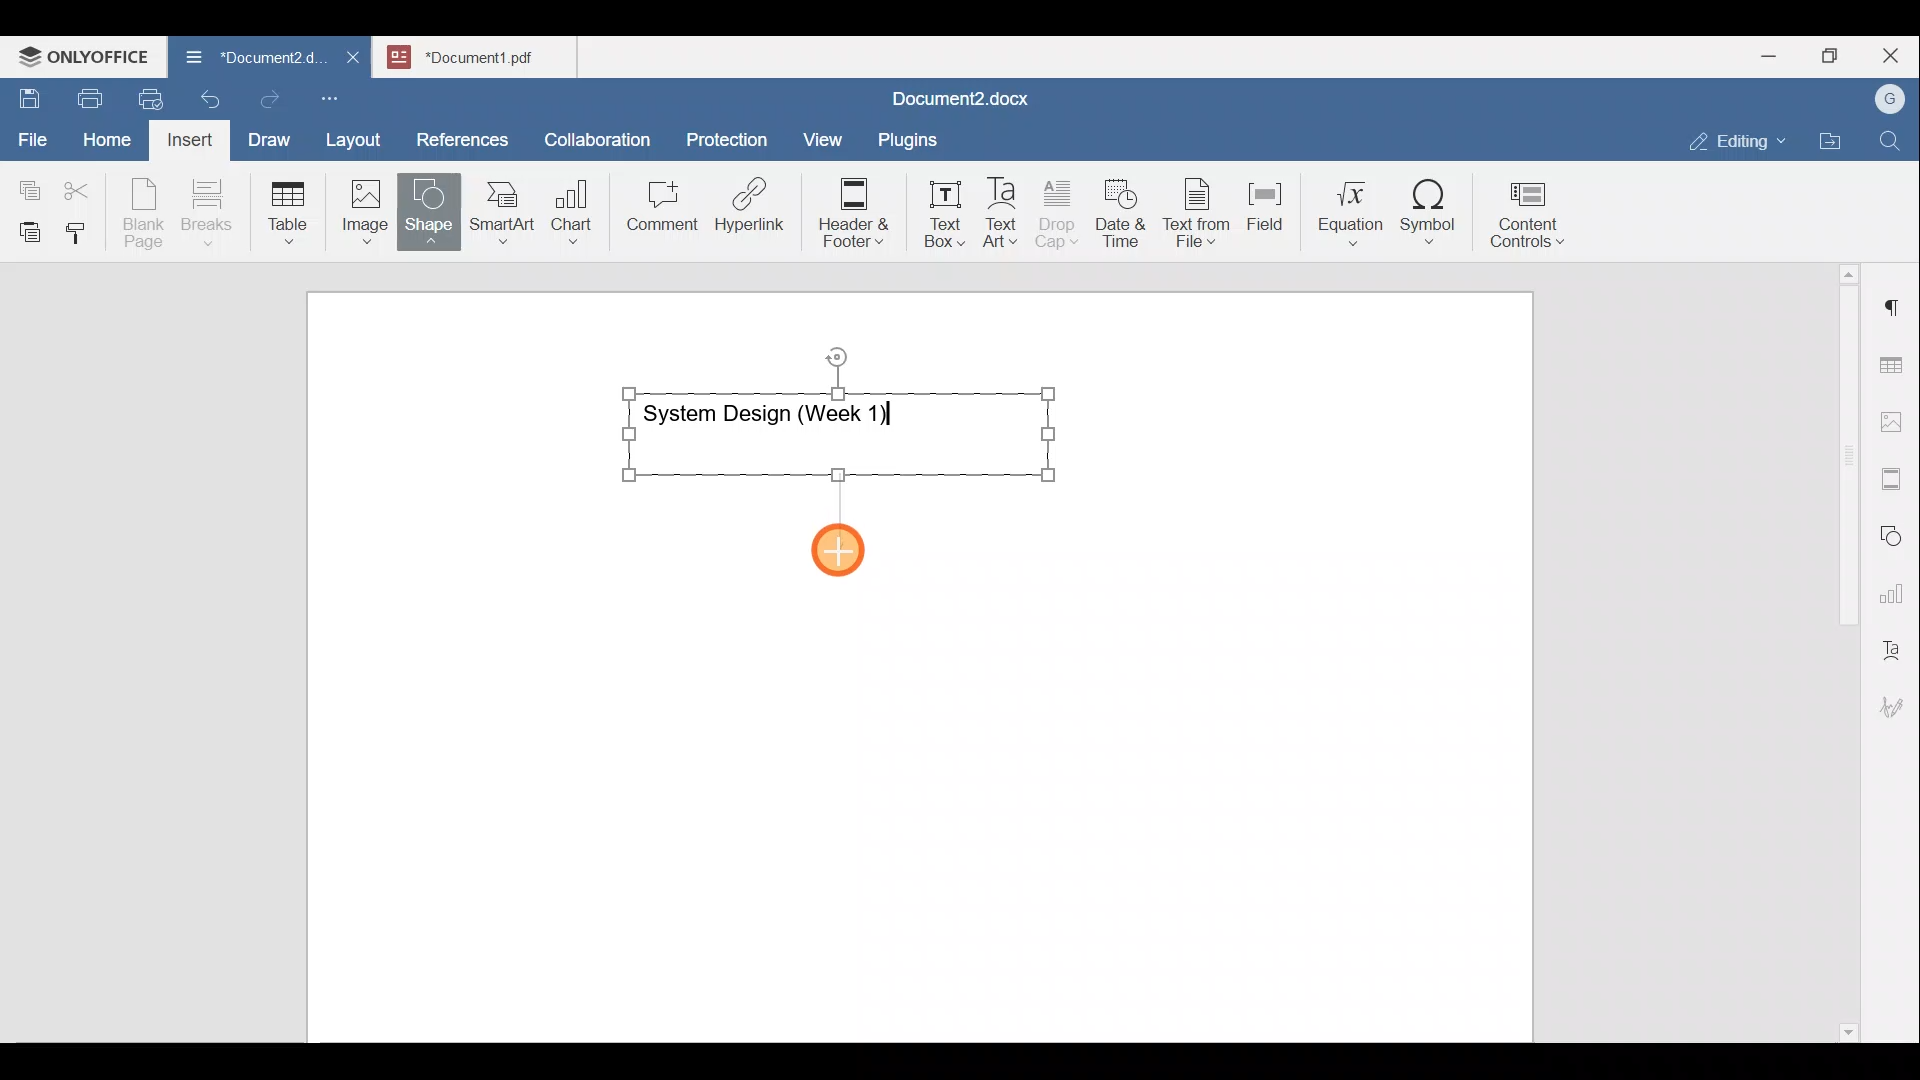 The image size is (1920, 1080). Describe the element at coordinates (499, 208) in the screenshot. I see `SmartArt` at that location.